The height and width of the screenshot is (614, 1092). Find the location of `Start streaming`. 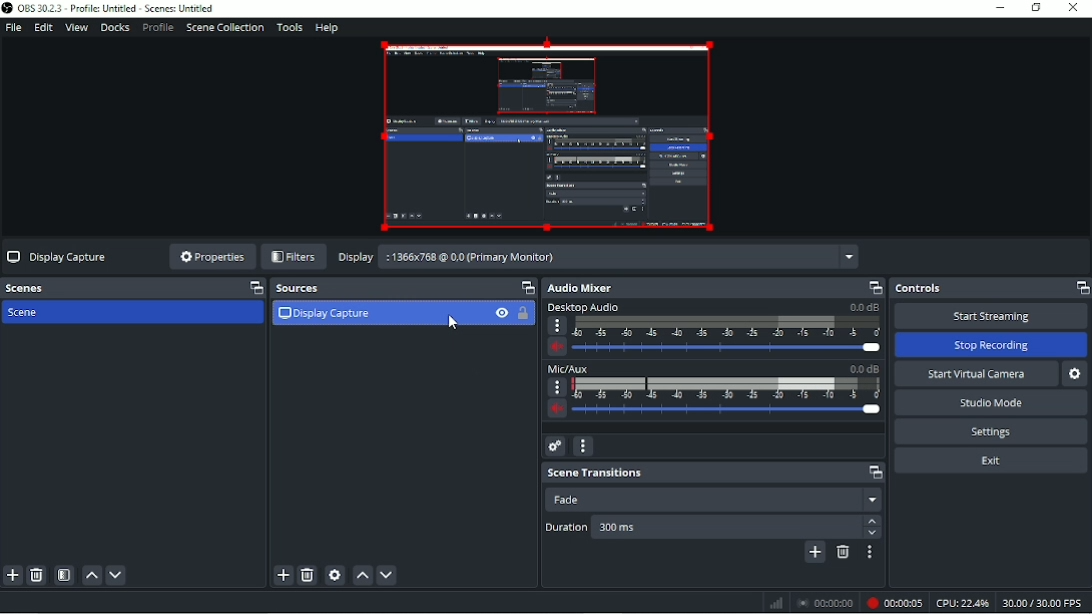

Start streaming is located at coordinates (991, 316).